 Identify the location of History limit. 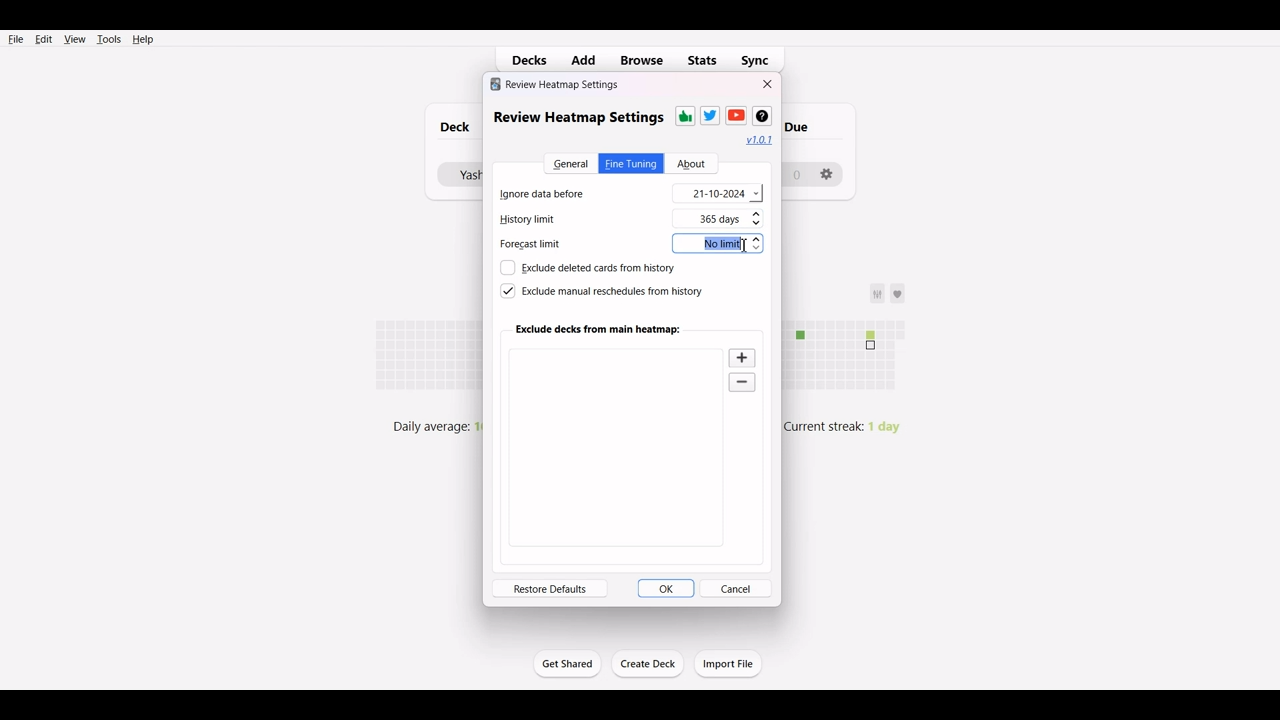
(547, 221).